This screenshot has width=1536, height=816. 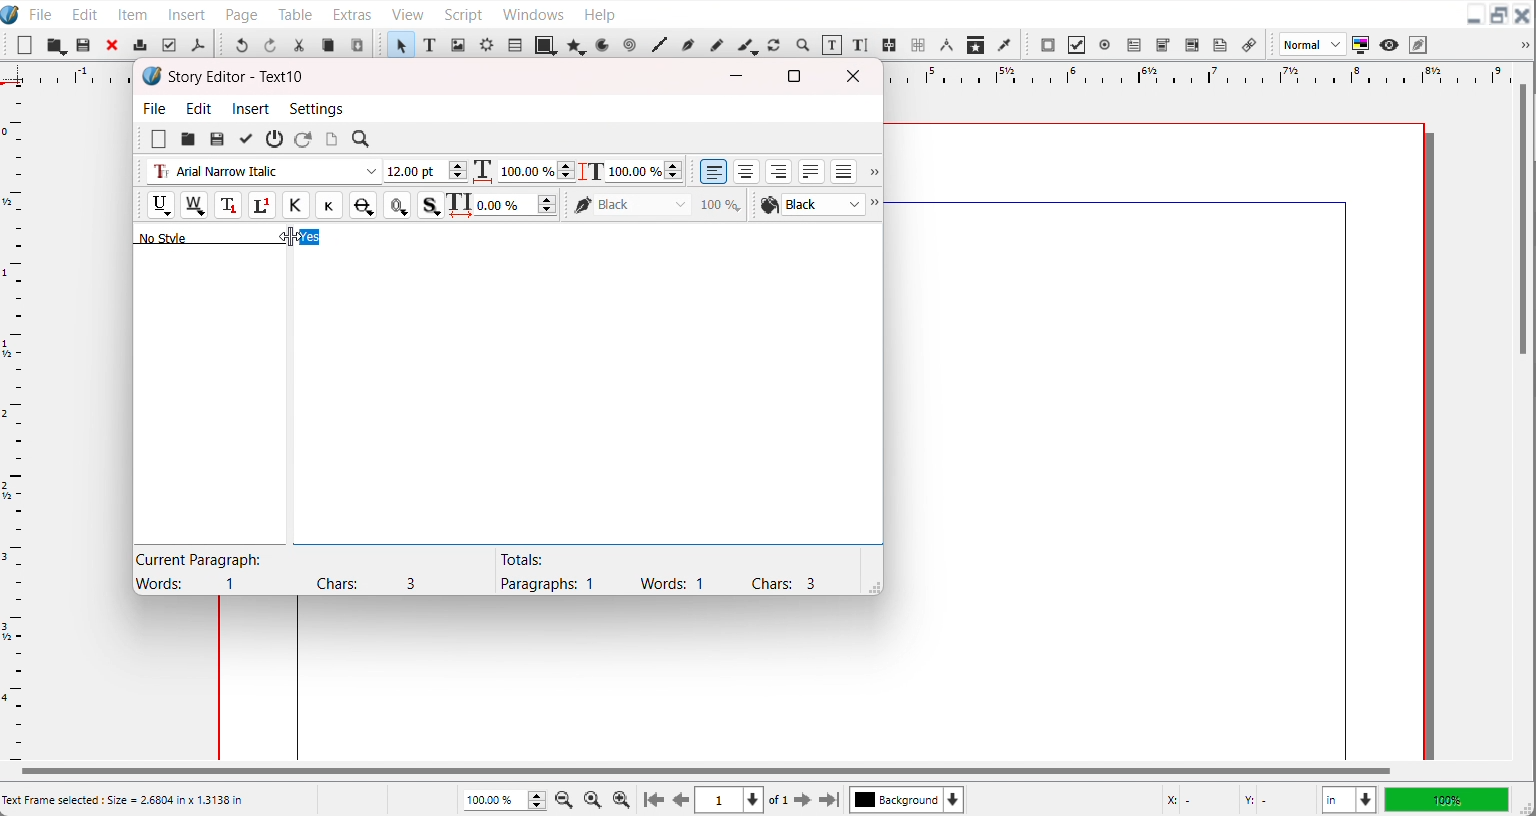 What do you see at coordinates (291, 237) in the screenshot?
I see `Cursor` at bounding box center [291, 237].